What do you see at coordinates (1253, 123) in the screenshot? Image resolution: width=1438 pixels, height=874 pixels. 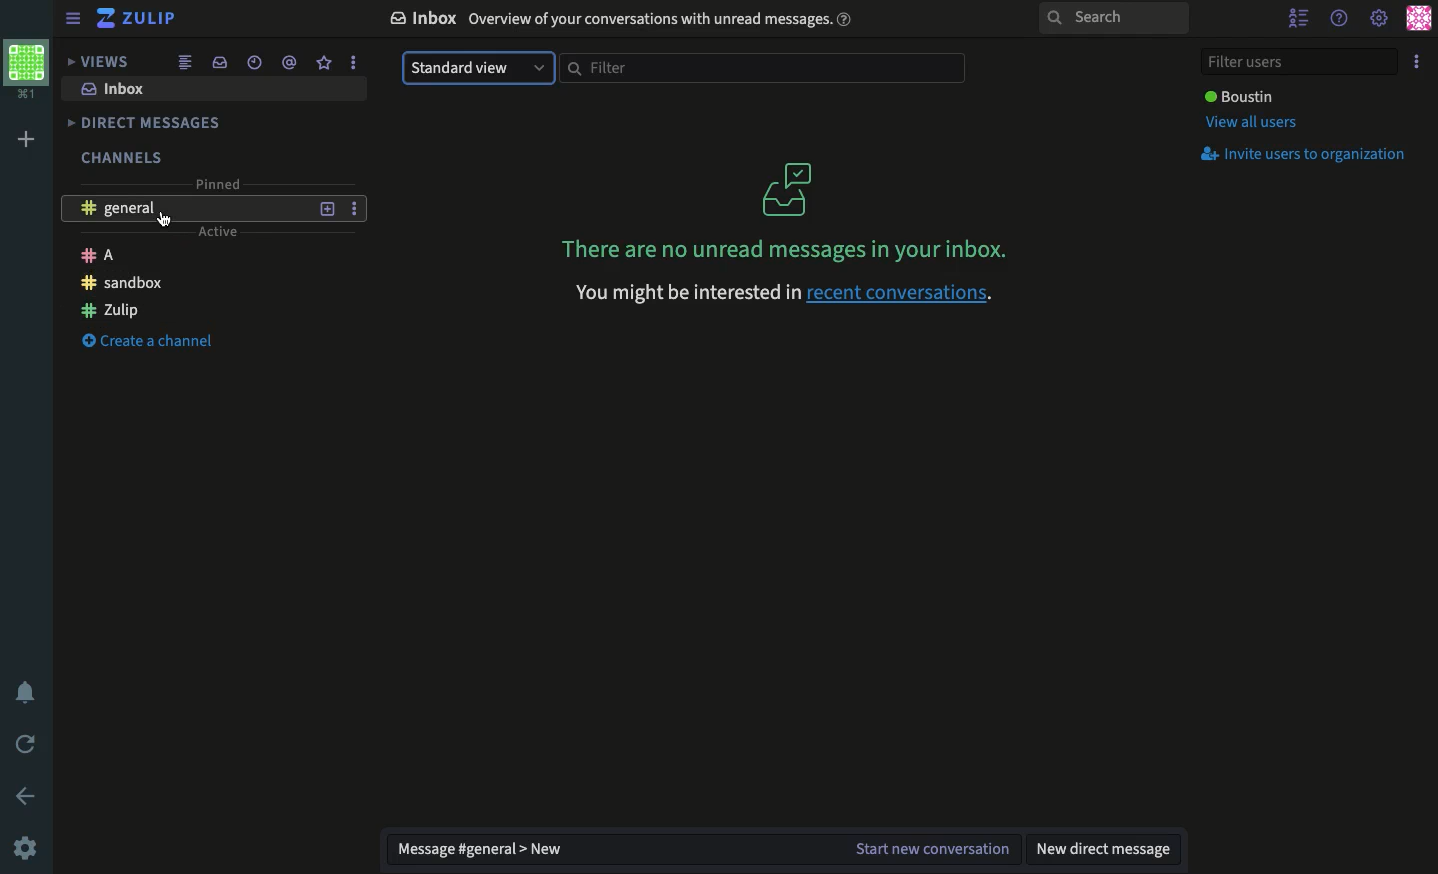 I see `View all users` at bounding box center [1253, 123].